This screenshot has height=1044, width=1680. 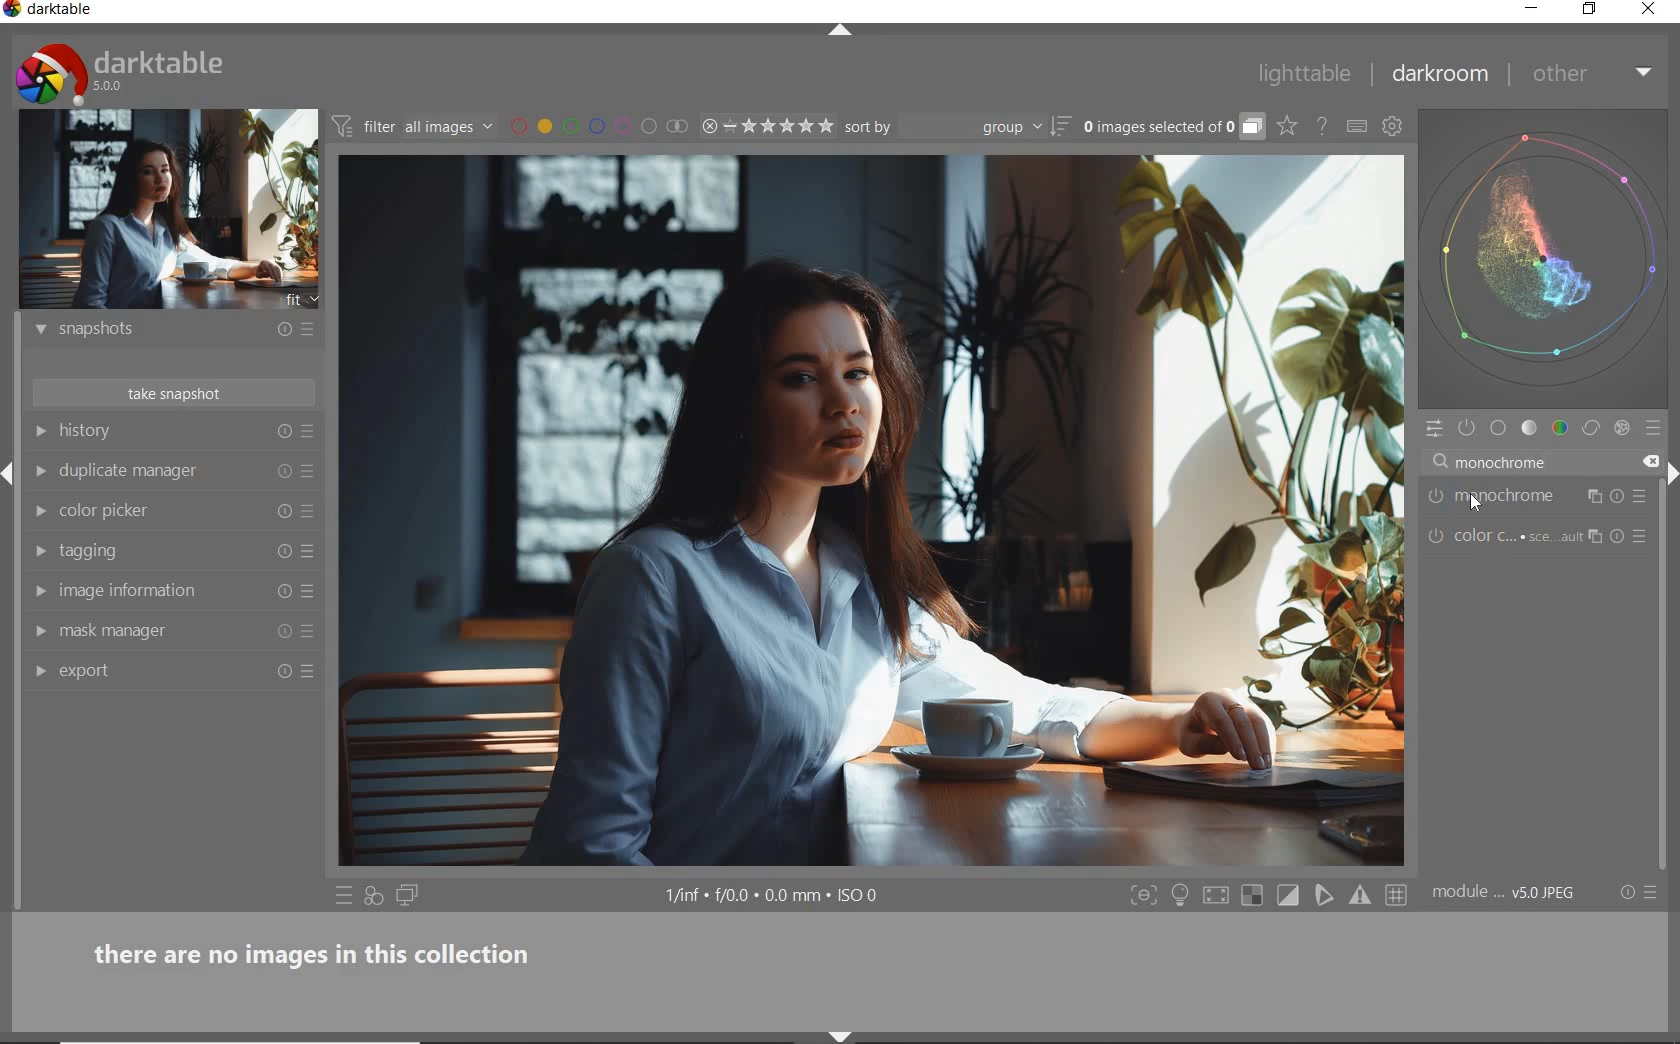 What do you see at coordinates (1641, 893) in the screenshot?
I see `reset or preset & preferences` at bounding box center [1641, 893].